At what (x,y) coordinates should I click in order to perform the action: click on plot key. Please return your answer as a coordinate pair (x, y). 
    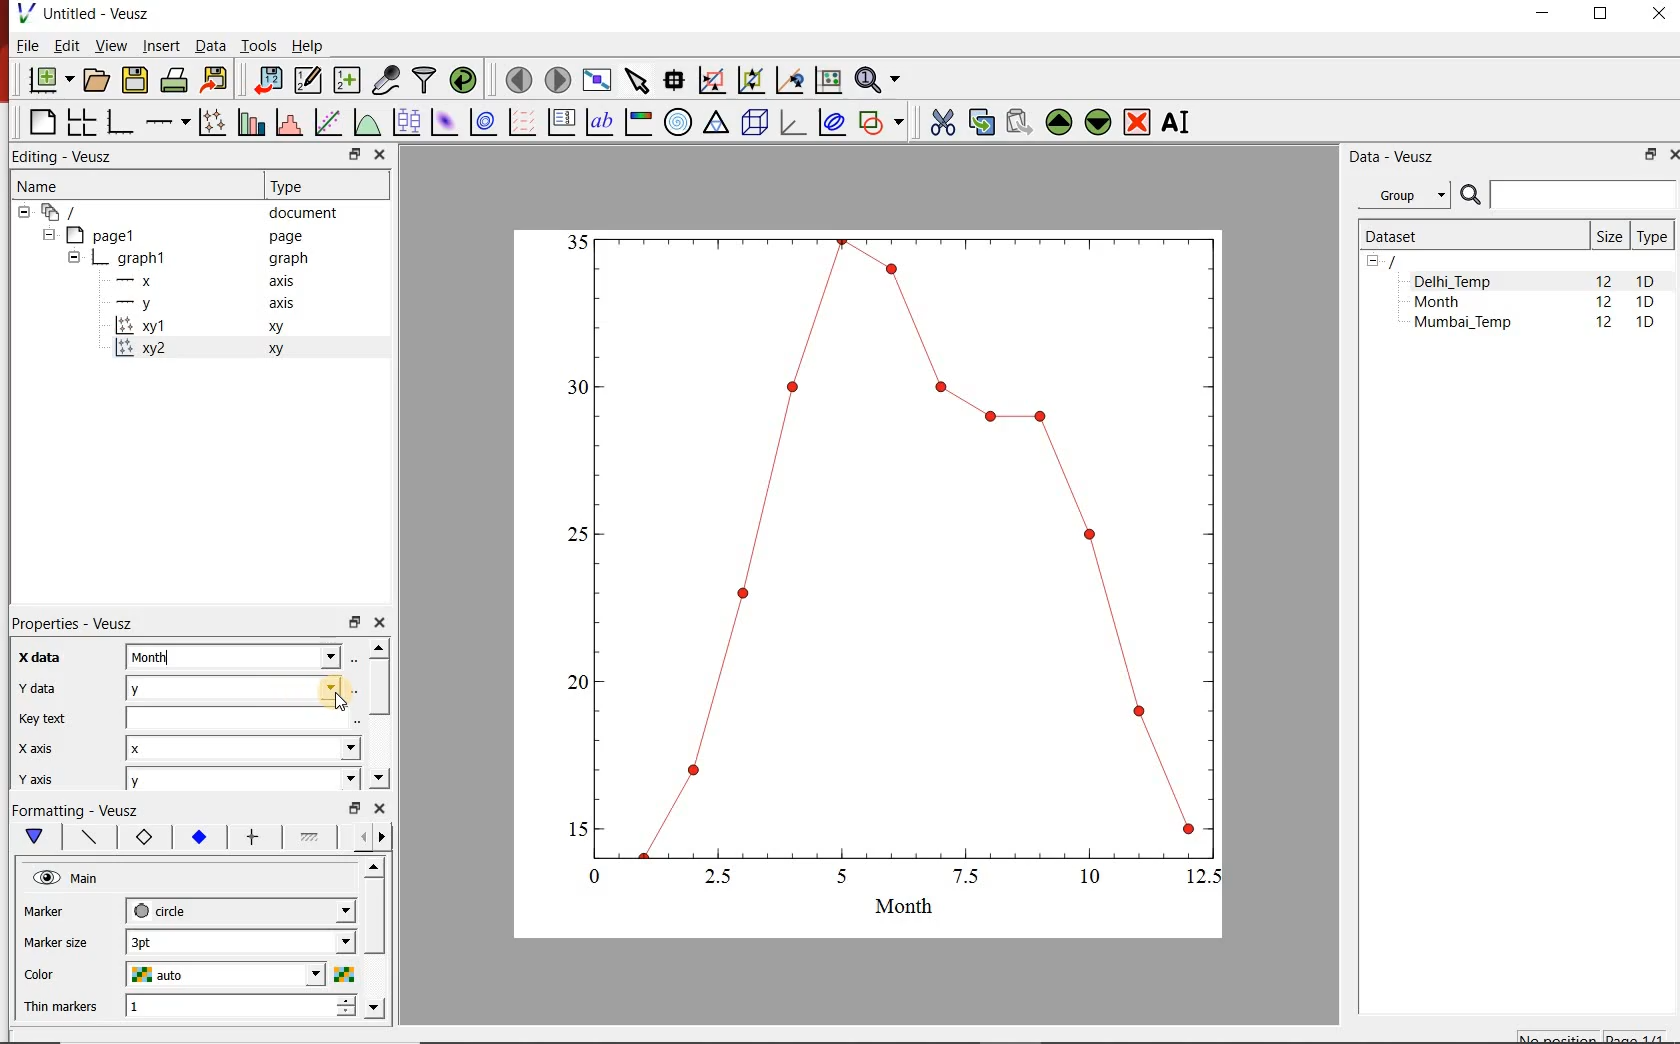
    Looking at the image, I should click on (560, 123).